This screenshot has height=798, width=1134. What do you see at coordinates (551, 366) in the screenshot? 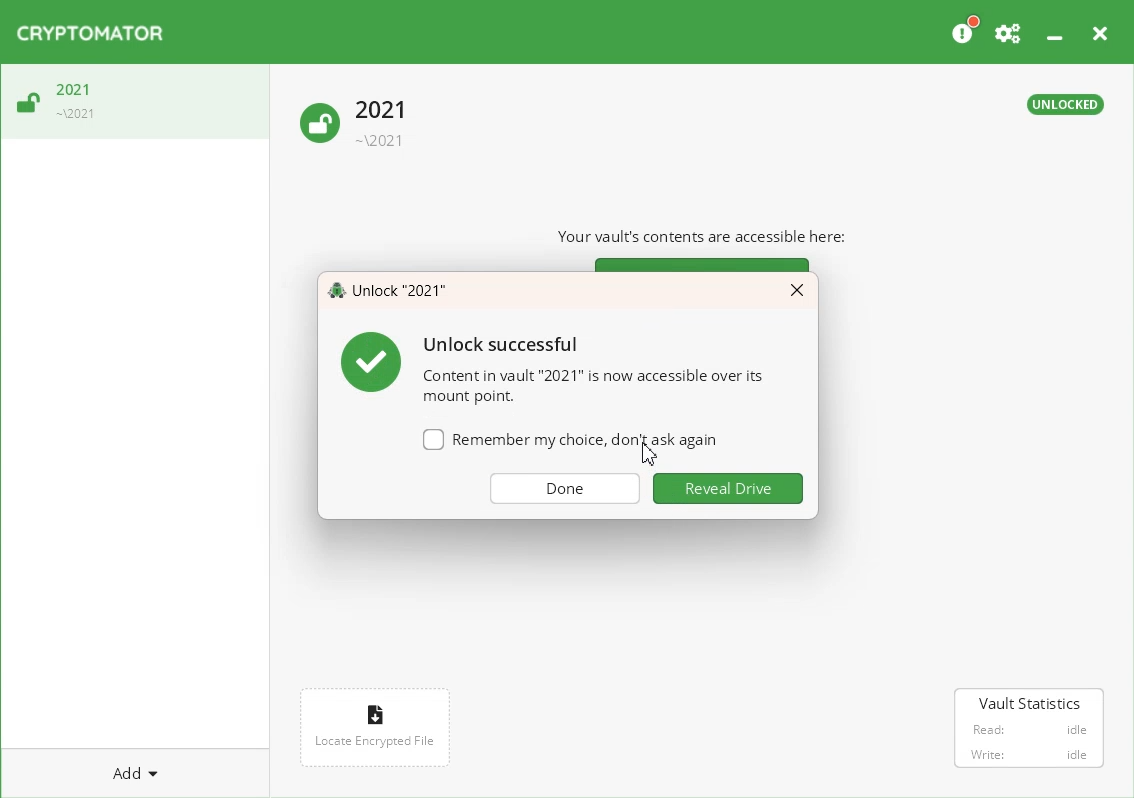
I see `Text` at bounding box center [551, 366].